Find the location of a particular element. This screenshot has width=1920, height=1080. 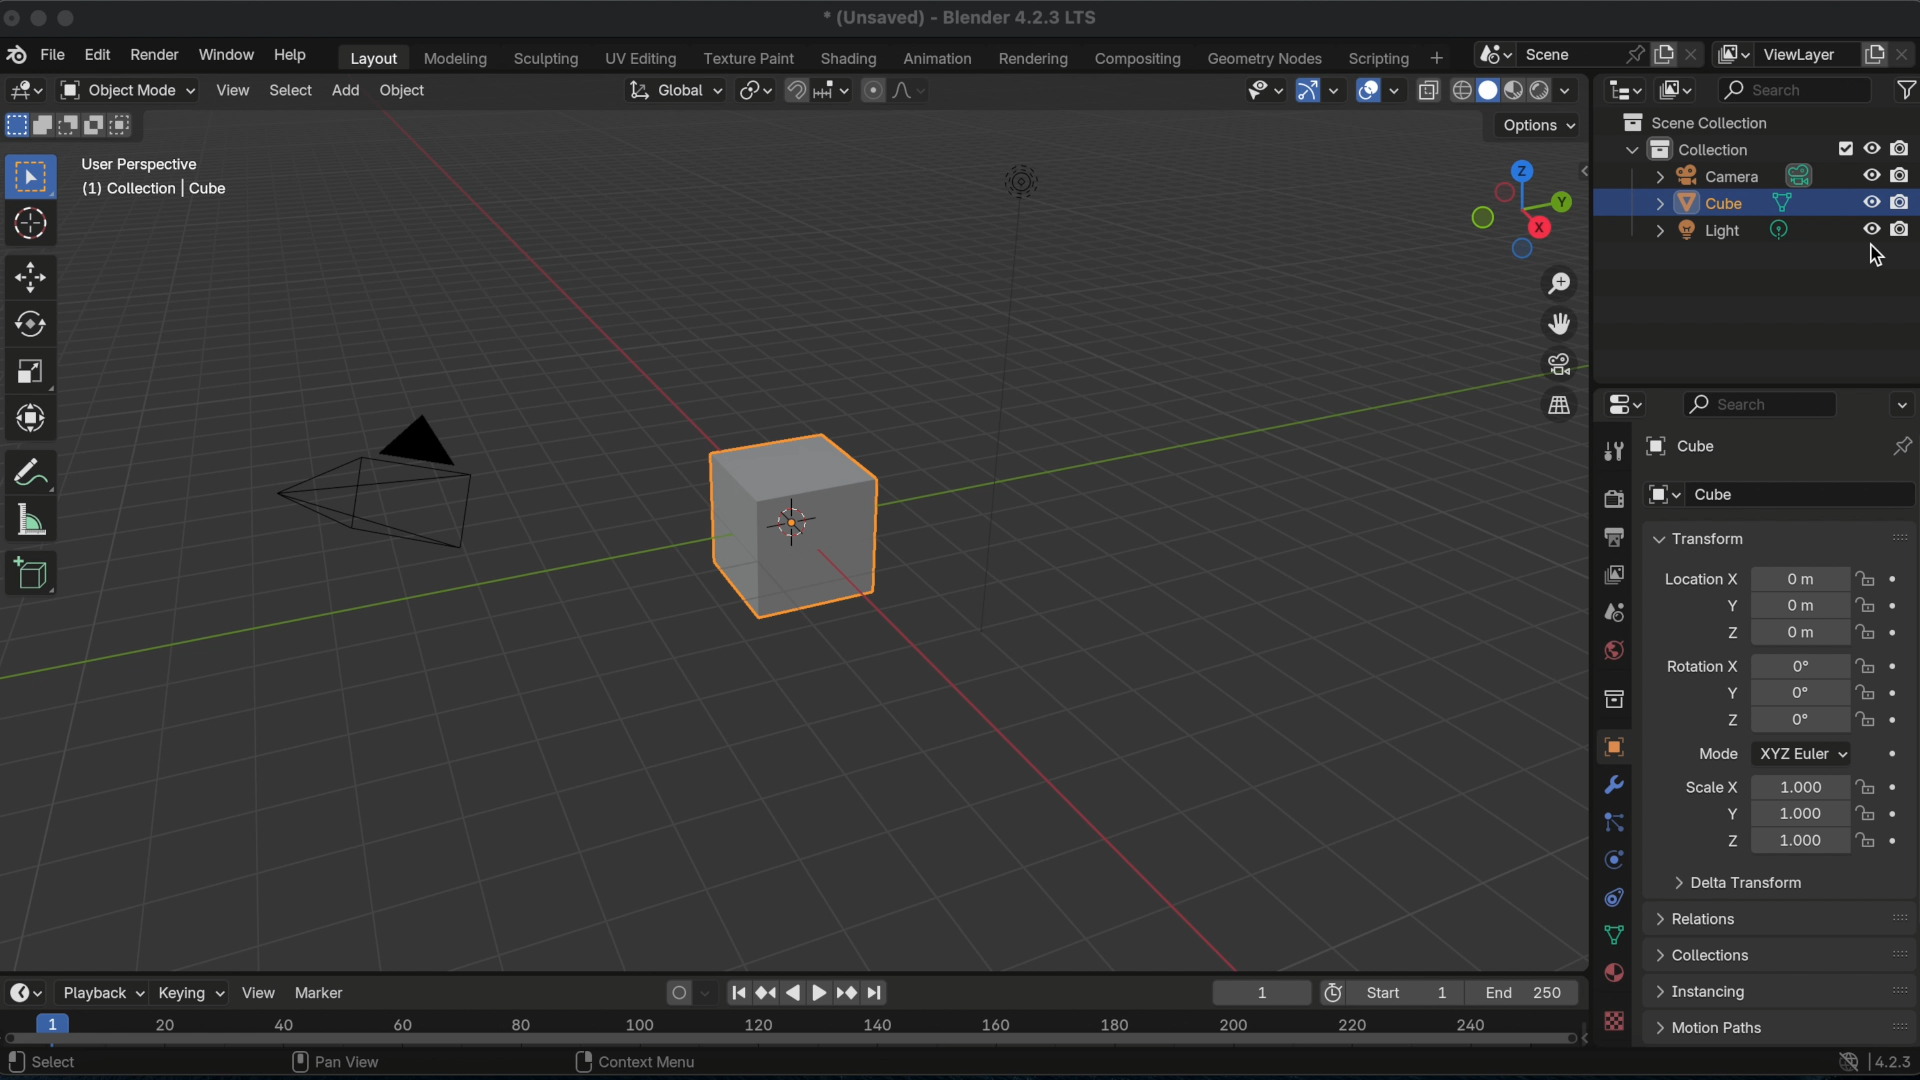

modifiers is located at coordinates (1614, 786).